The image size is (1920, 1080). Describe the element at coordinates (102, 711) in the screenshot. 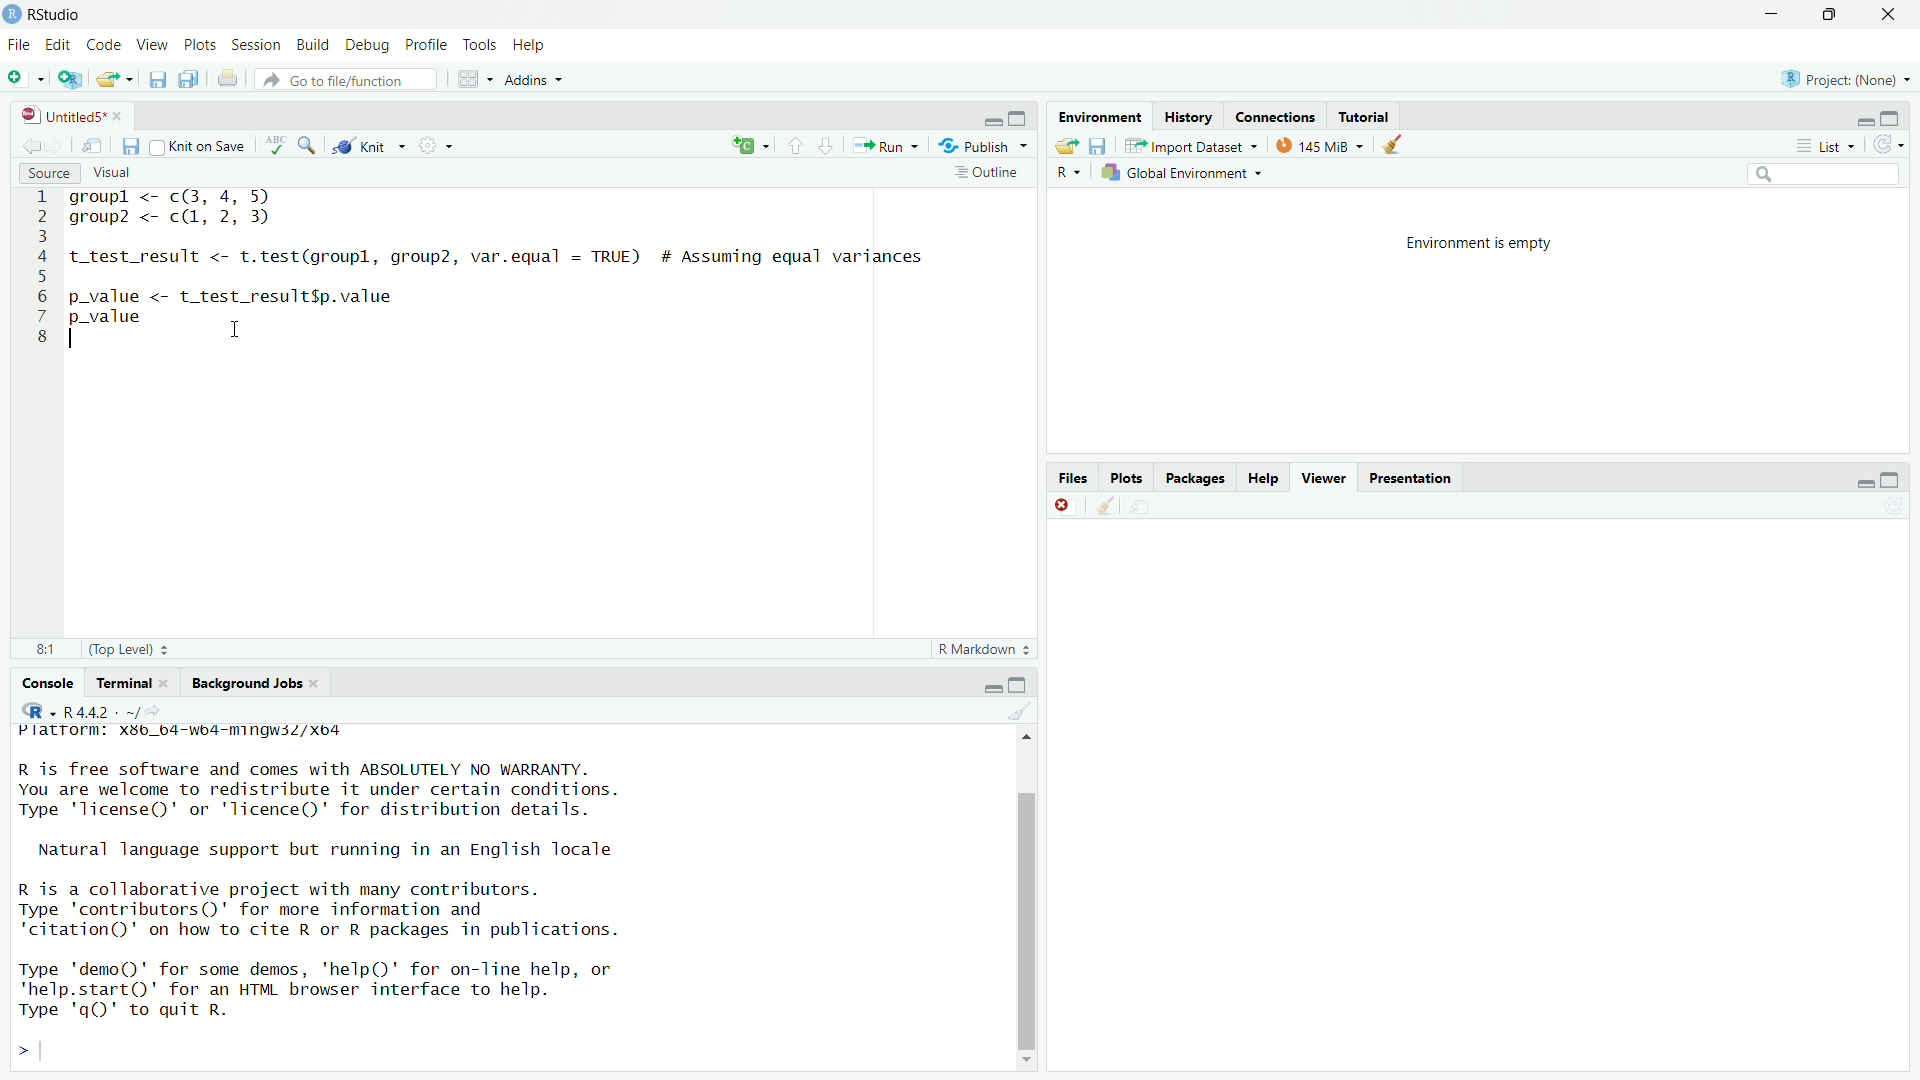

I see `R 4.4.2` at that location.